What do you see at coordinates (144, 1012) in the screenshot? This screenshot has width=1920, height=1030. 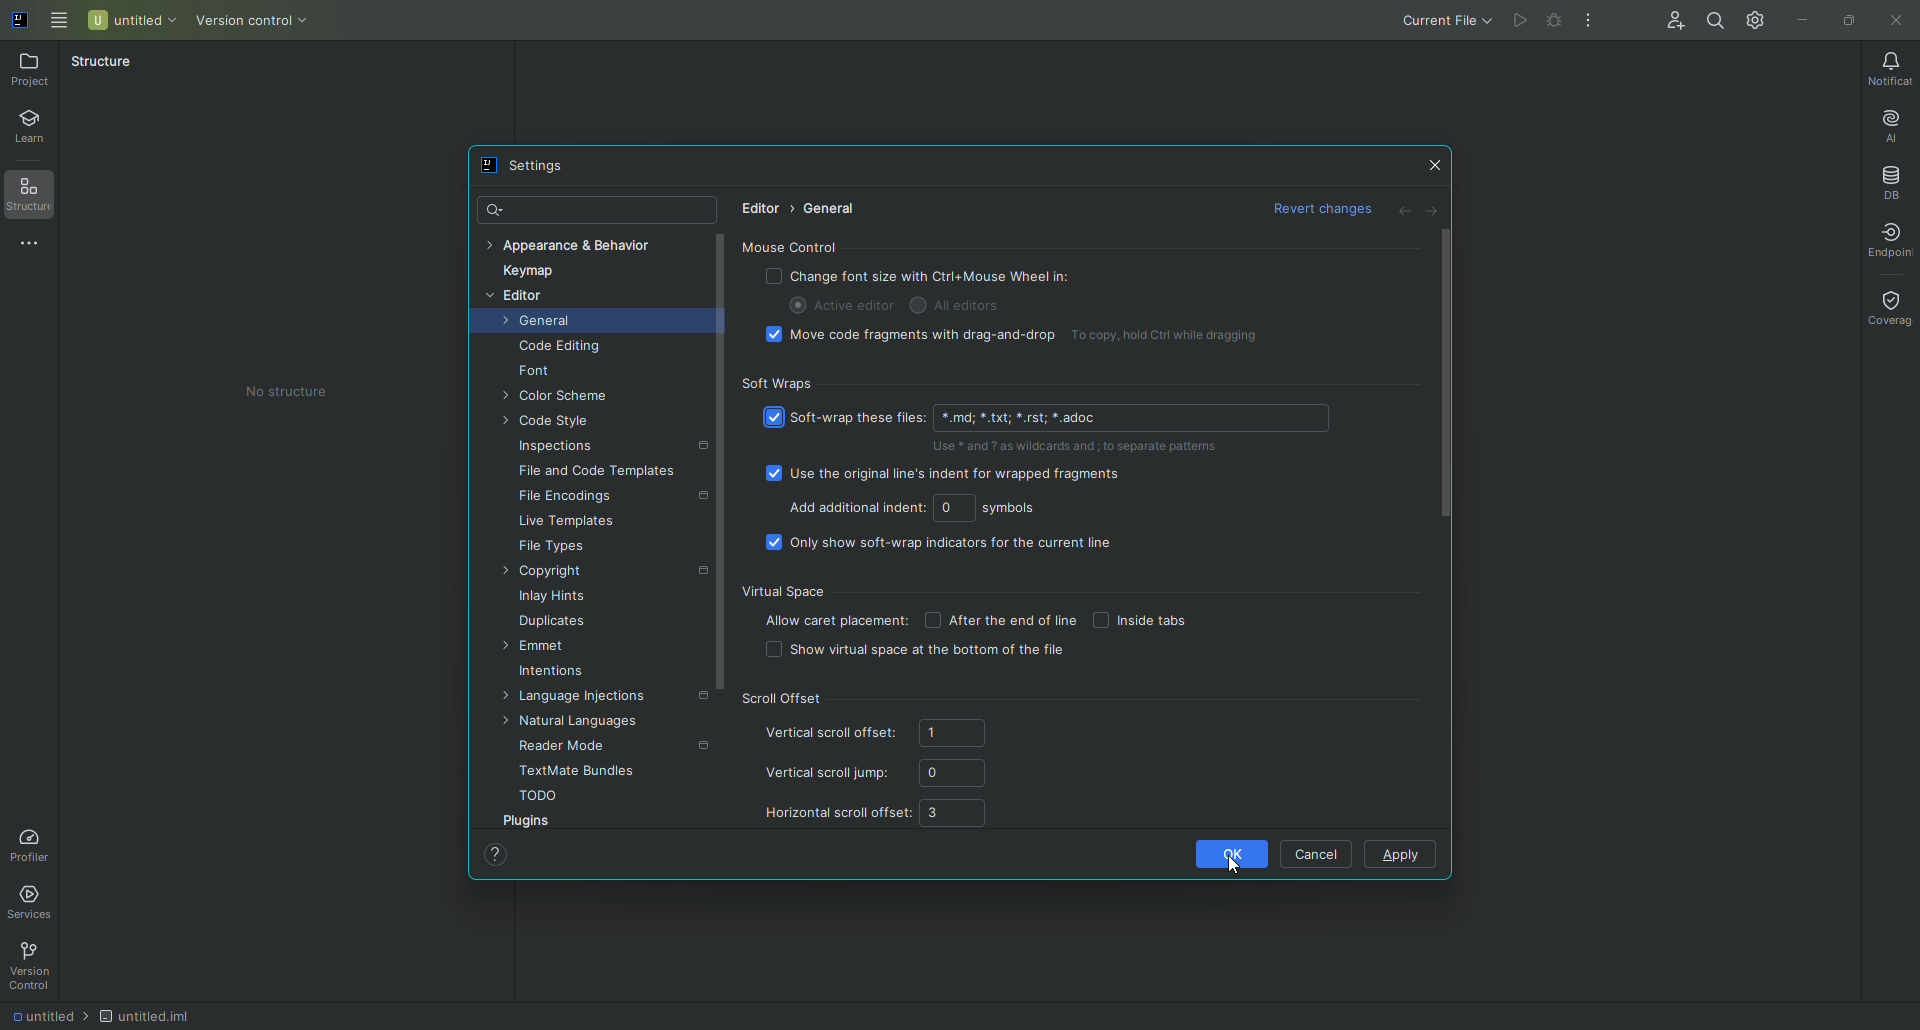 I see `Untitled.iml` at bounding box center [144, 1012].